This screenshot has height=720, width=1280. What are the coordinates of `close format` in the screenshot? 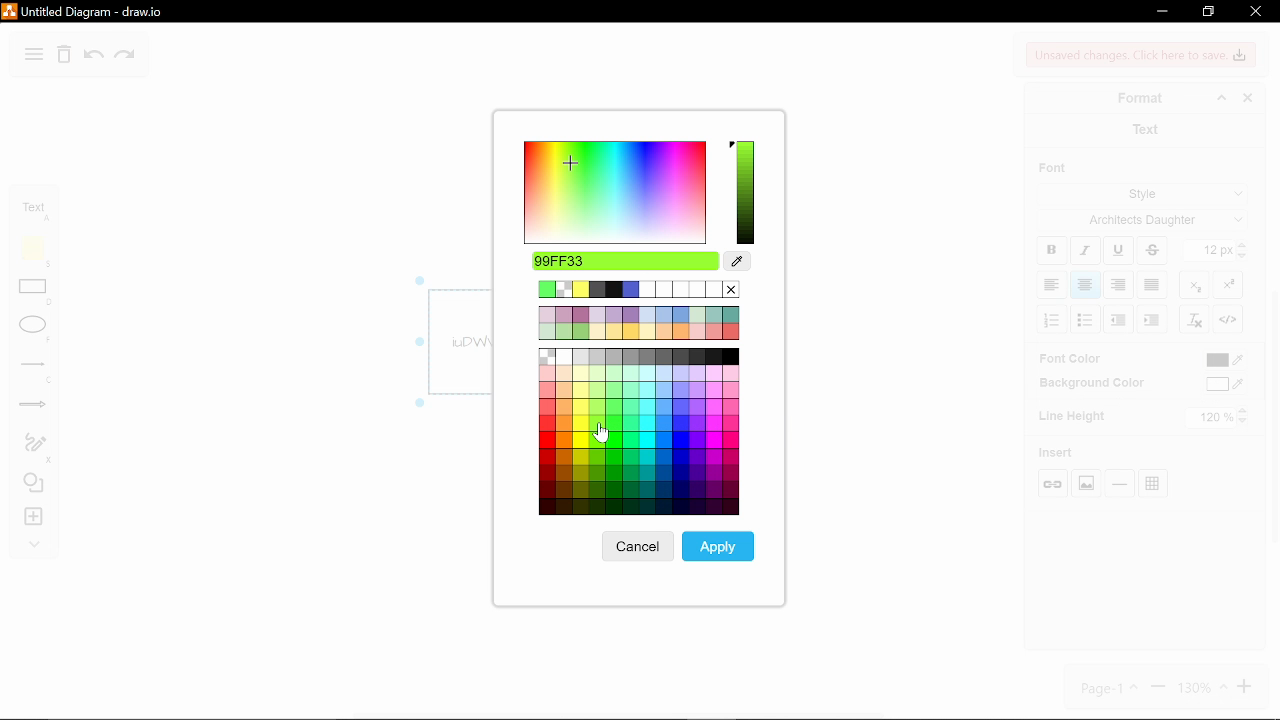 It's located at (1247, 97).